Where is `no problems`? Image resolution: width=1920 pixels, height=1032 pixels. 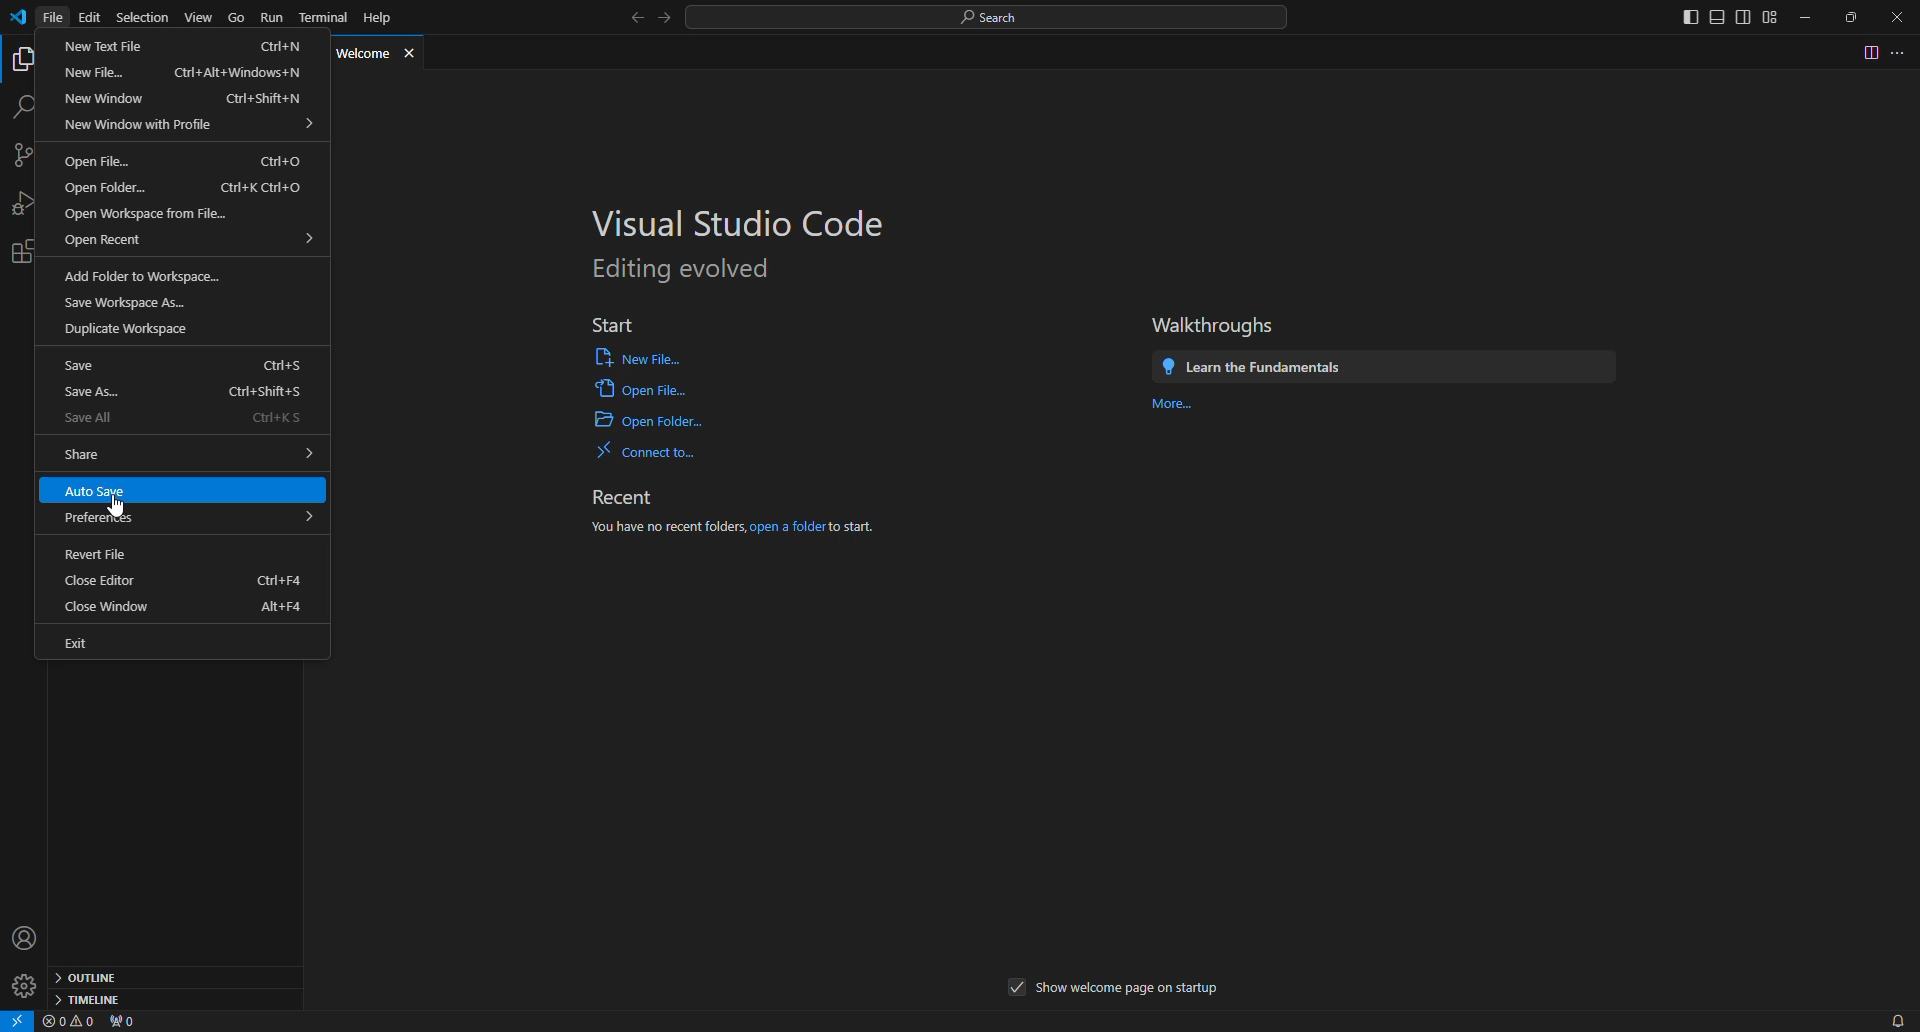
no problems is located at coordinates (70, 1022).